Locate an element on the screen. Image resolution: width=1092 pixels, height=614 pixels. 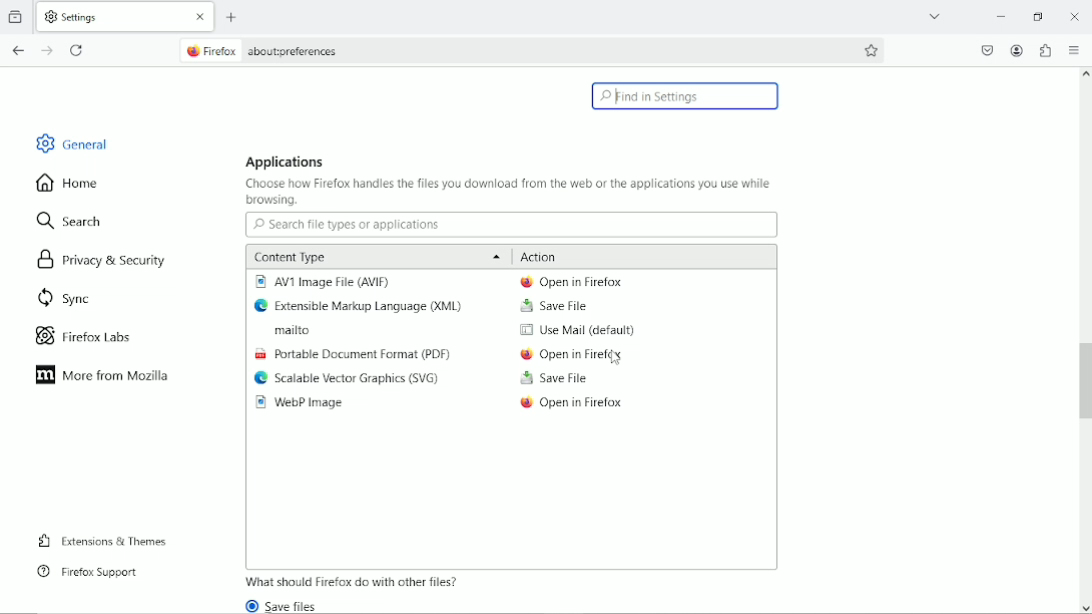
AV1 Image File is located at coordinates (326, 282).